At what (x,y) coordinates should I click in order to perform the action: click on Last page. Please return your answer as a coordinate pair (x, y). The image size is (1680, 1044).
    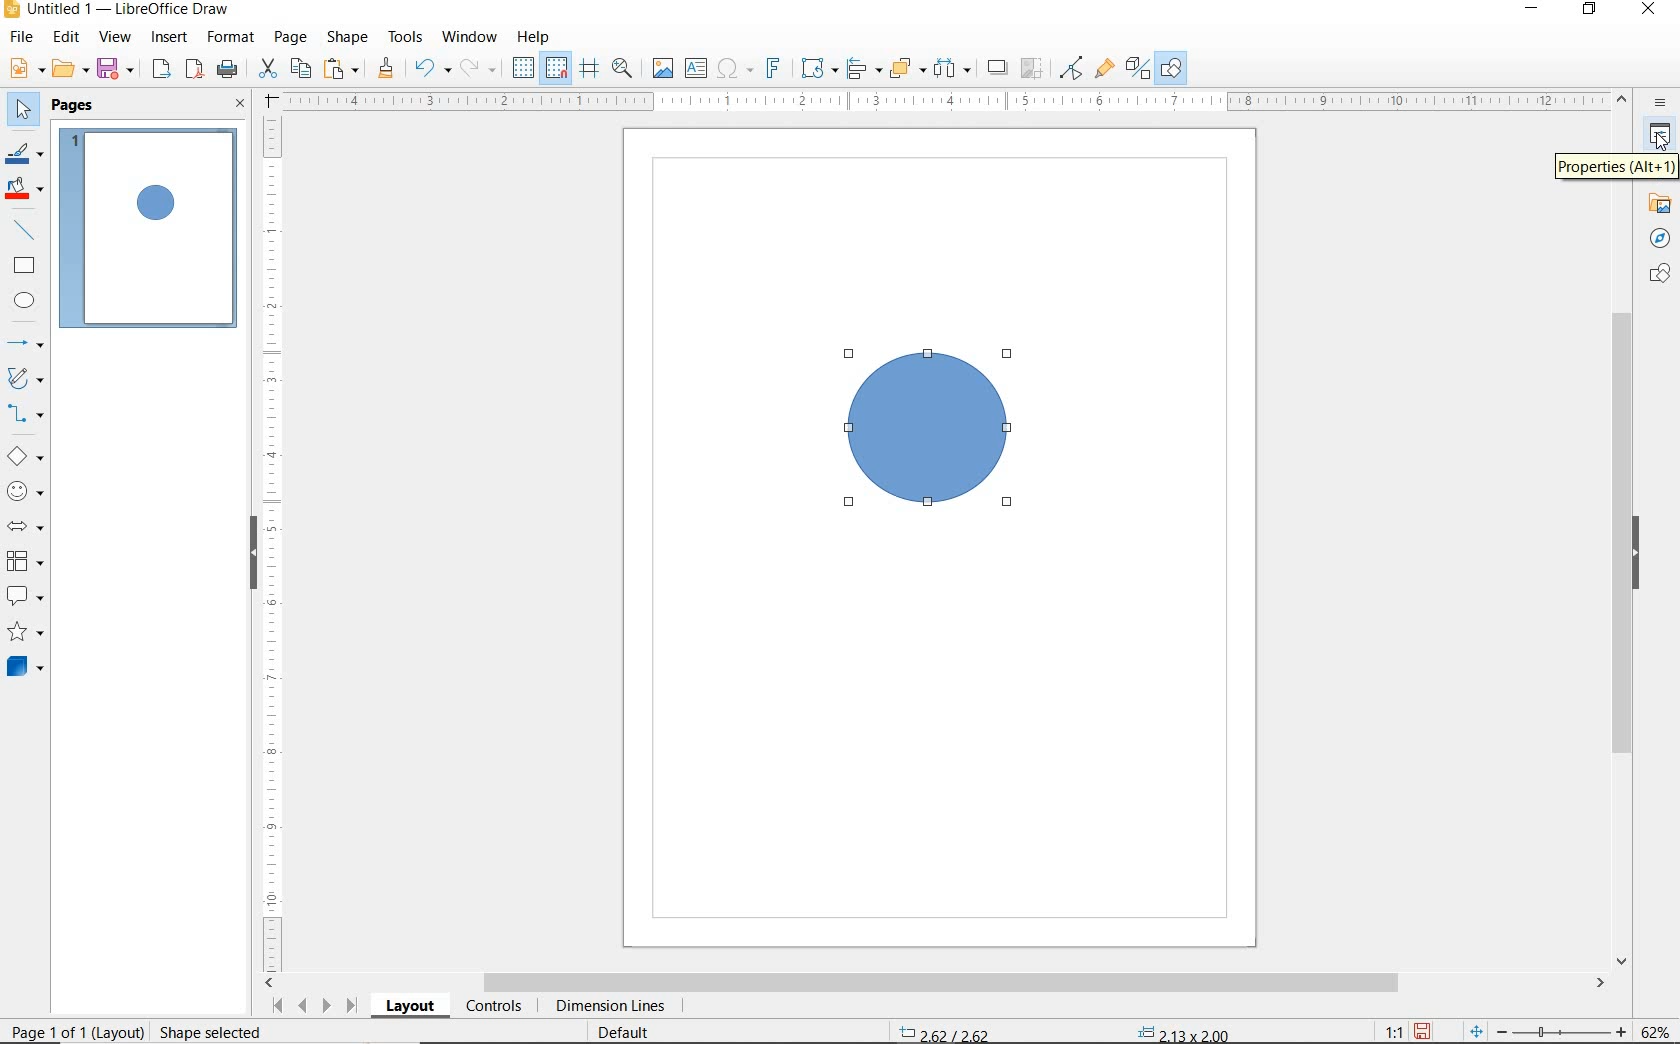
    Looking at the image, I should click on (351, 1007).